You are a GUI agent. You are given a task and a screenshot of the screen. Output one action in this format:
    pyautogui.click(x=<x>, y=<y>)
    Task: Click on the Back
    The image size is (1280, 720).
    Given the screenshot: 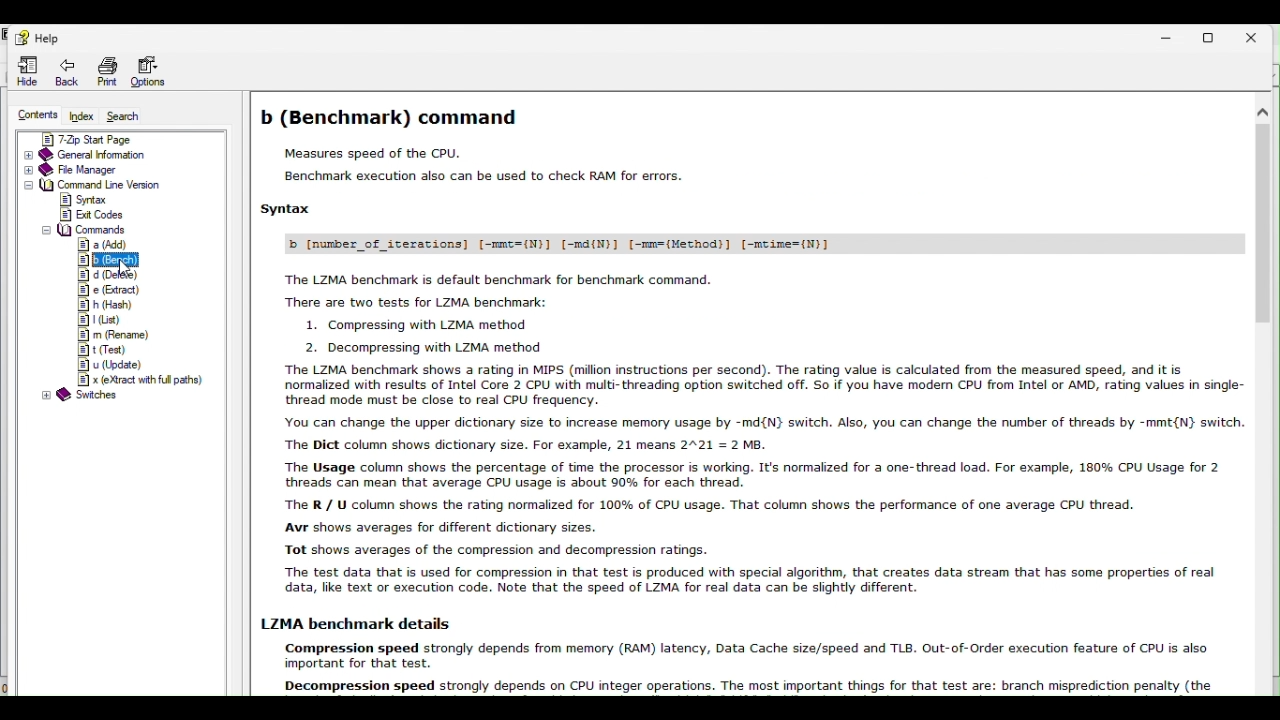 What is the action you would take?
    pyautogui.click(x=65, y=73)
    